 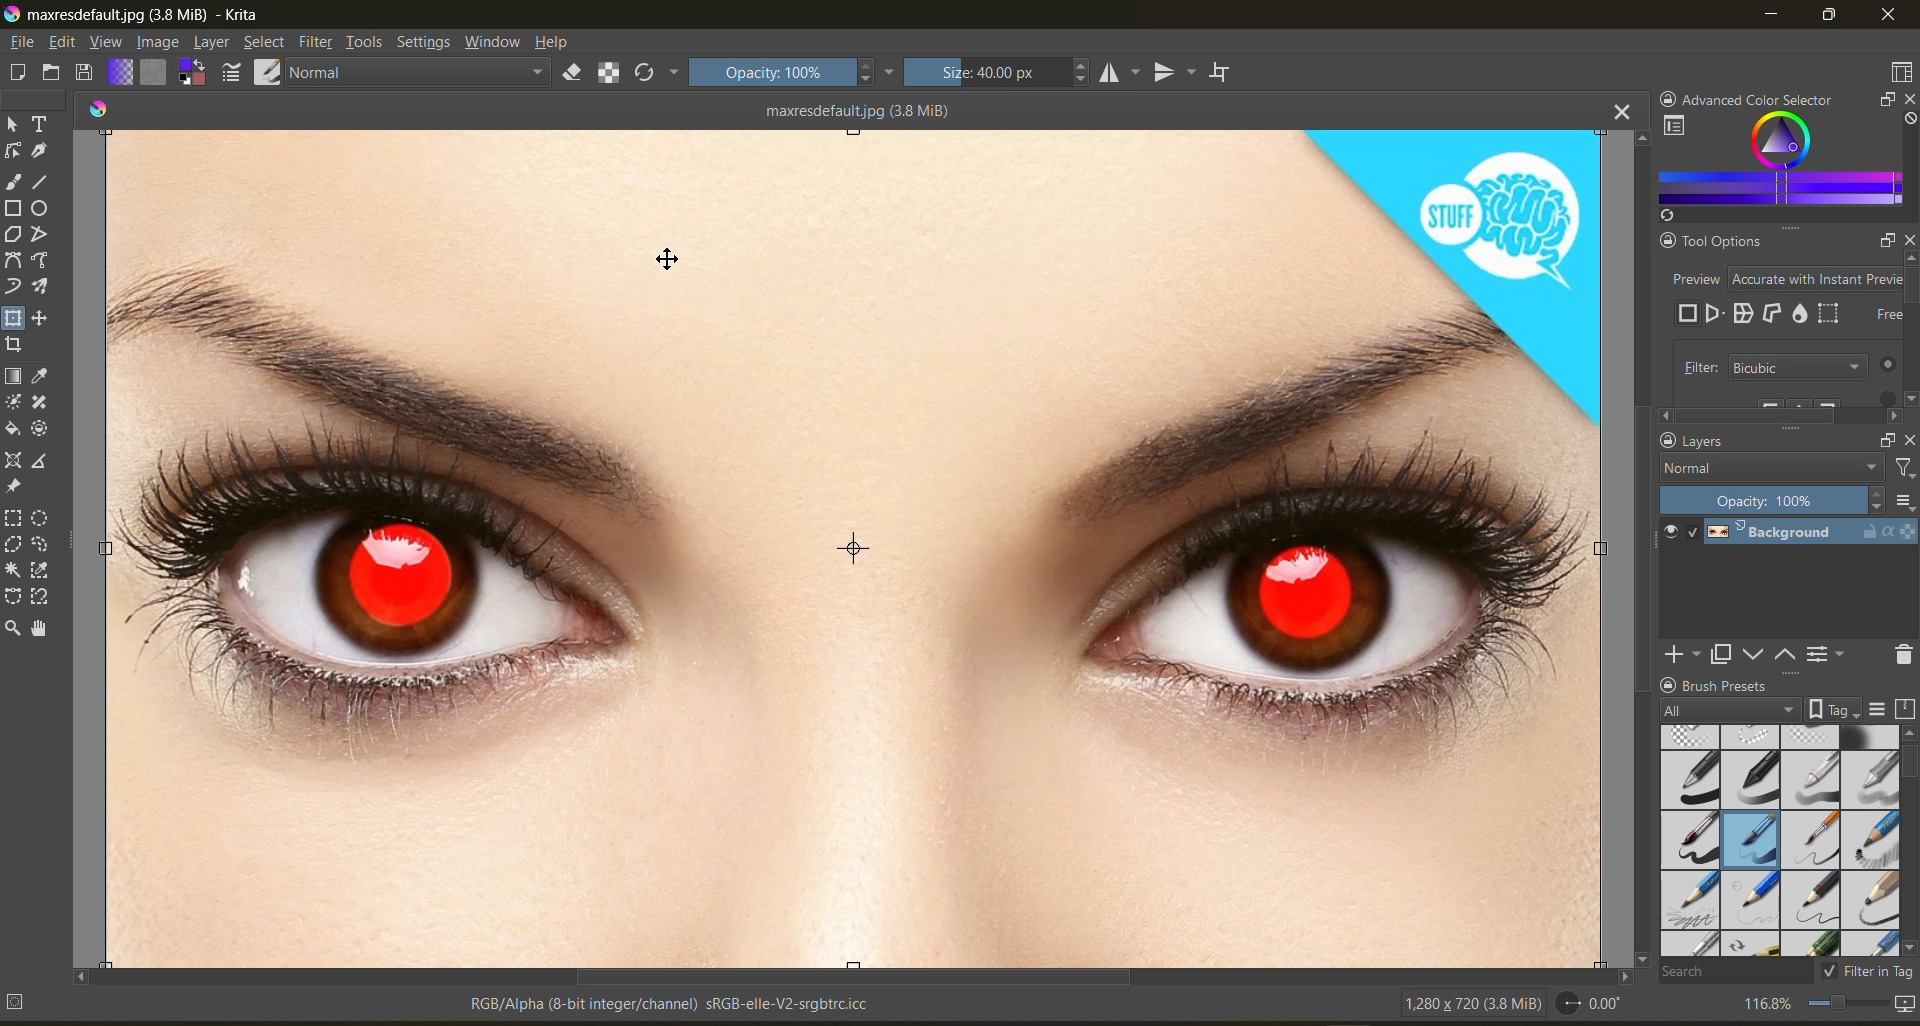 What do you see at coordinates (1900, 655) in the screenshot?
I see `delete the layer` at bounding box center [1900, 655].